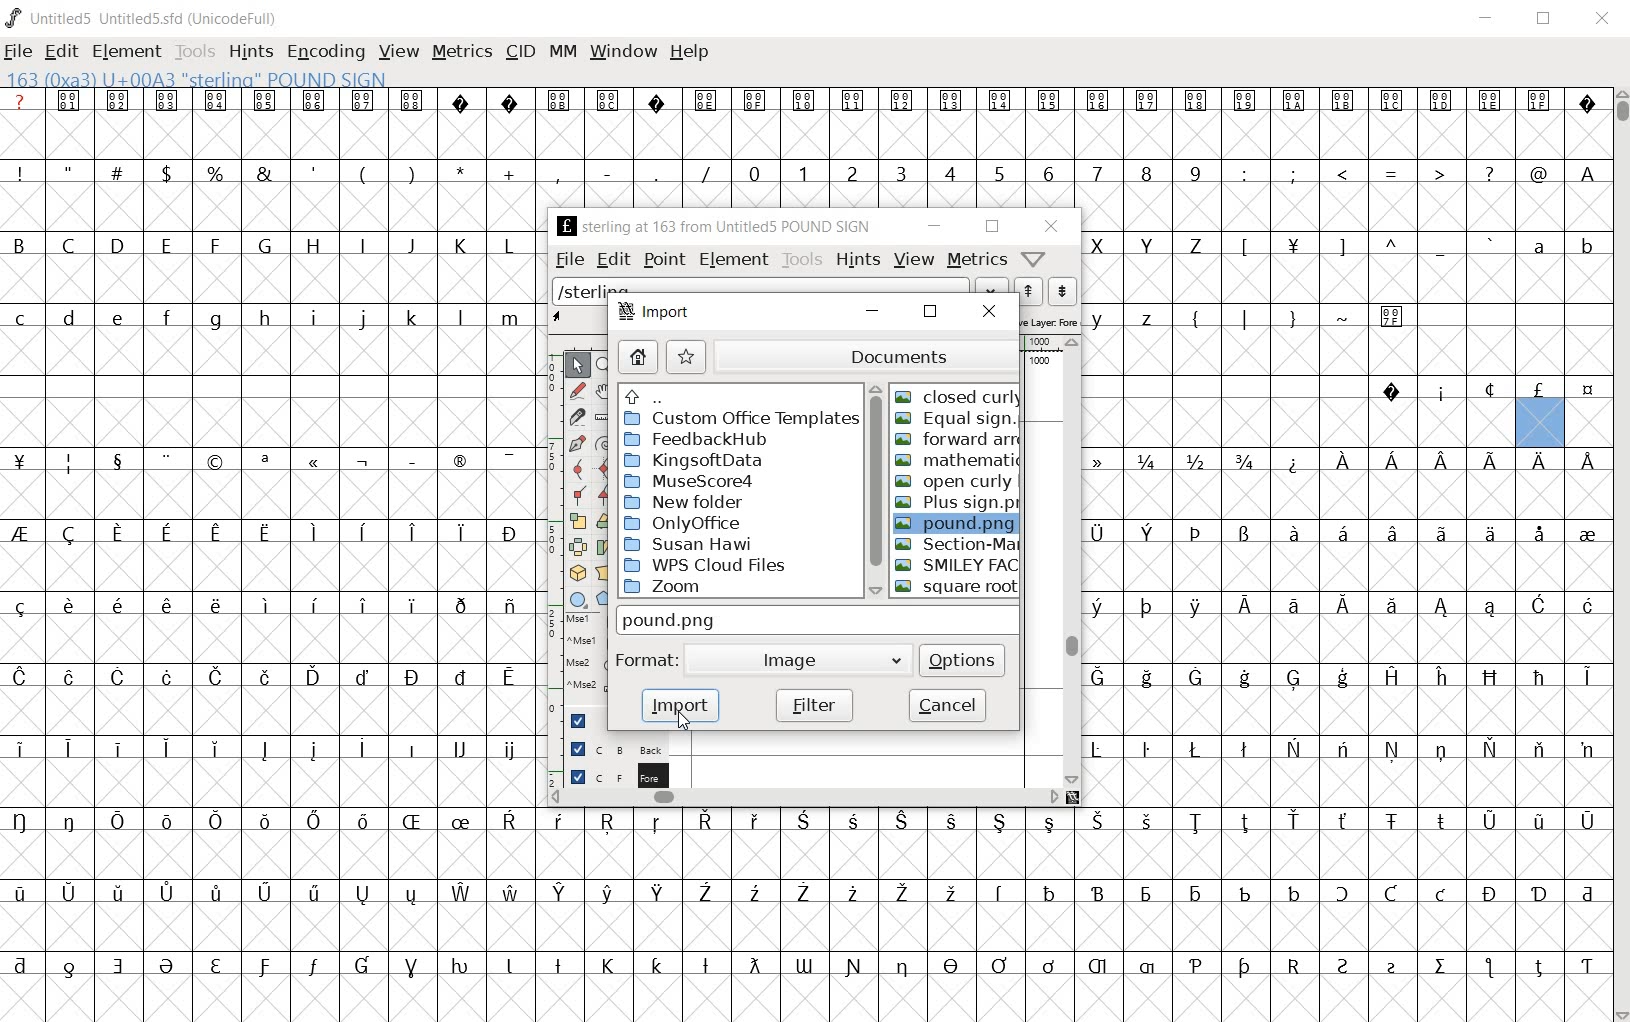 This screenshot has height=1022, width=1630. Describe the element at coordinates (1345, 895) in the screenshot. I see `Symbol` at that location.